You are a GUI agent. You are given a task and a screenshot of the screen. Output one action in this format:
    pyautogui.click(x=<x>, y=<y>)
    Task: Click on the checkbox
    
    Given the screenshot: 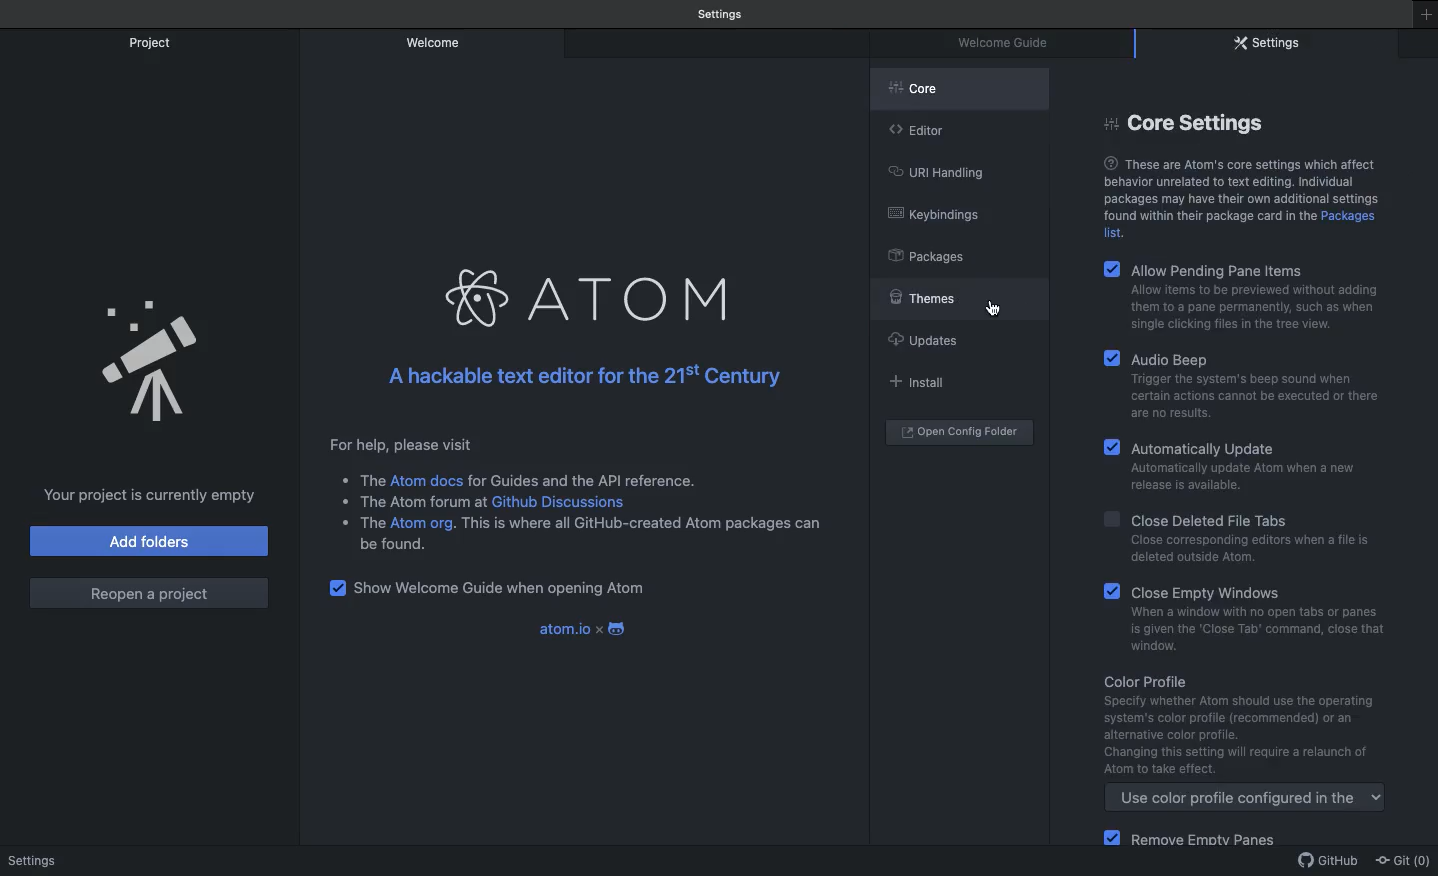 What is the action you would take?
    pyautogui.click(x=1110, y=519)
    